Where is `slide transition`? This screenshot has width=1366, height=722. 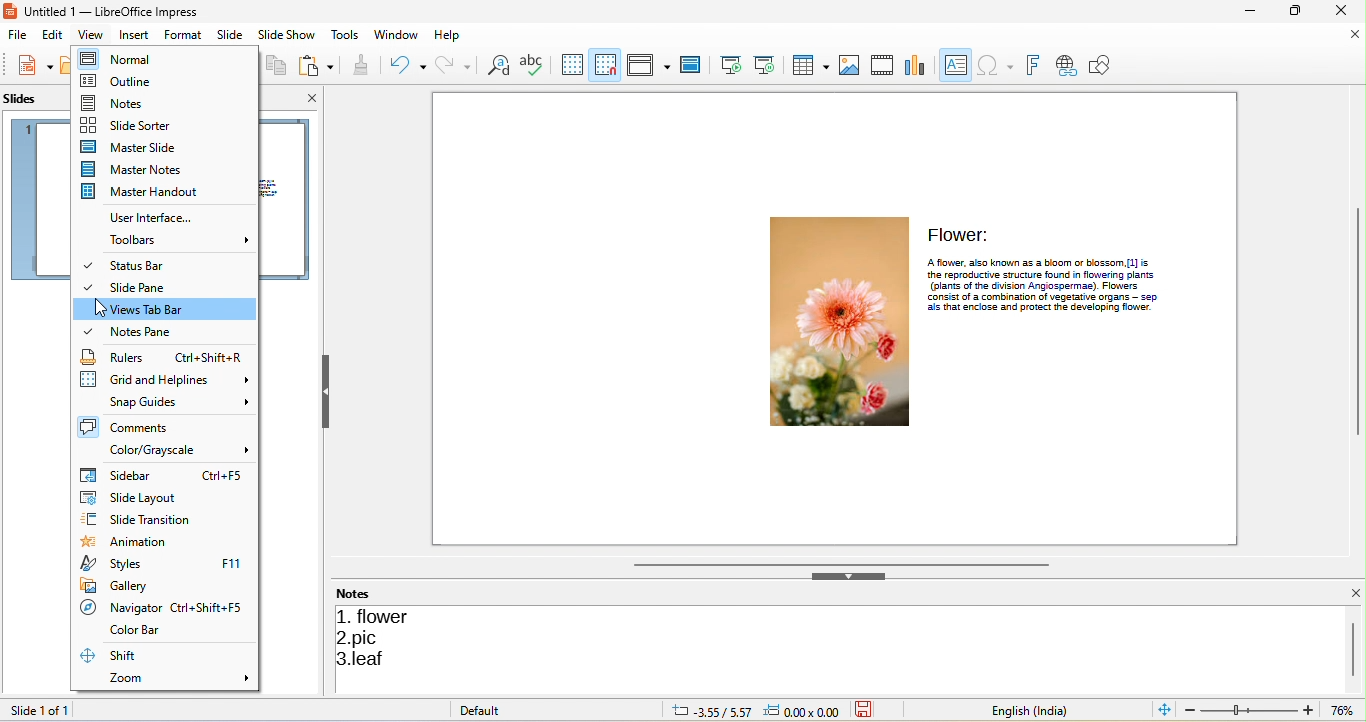
slide transition is located at coordinates (142, 517).